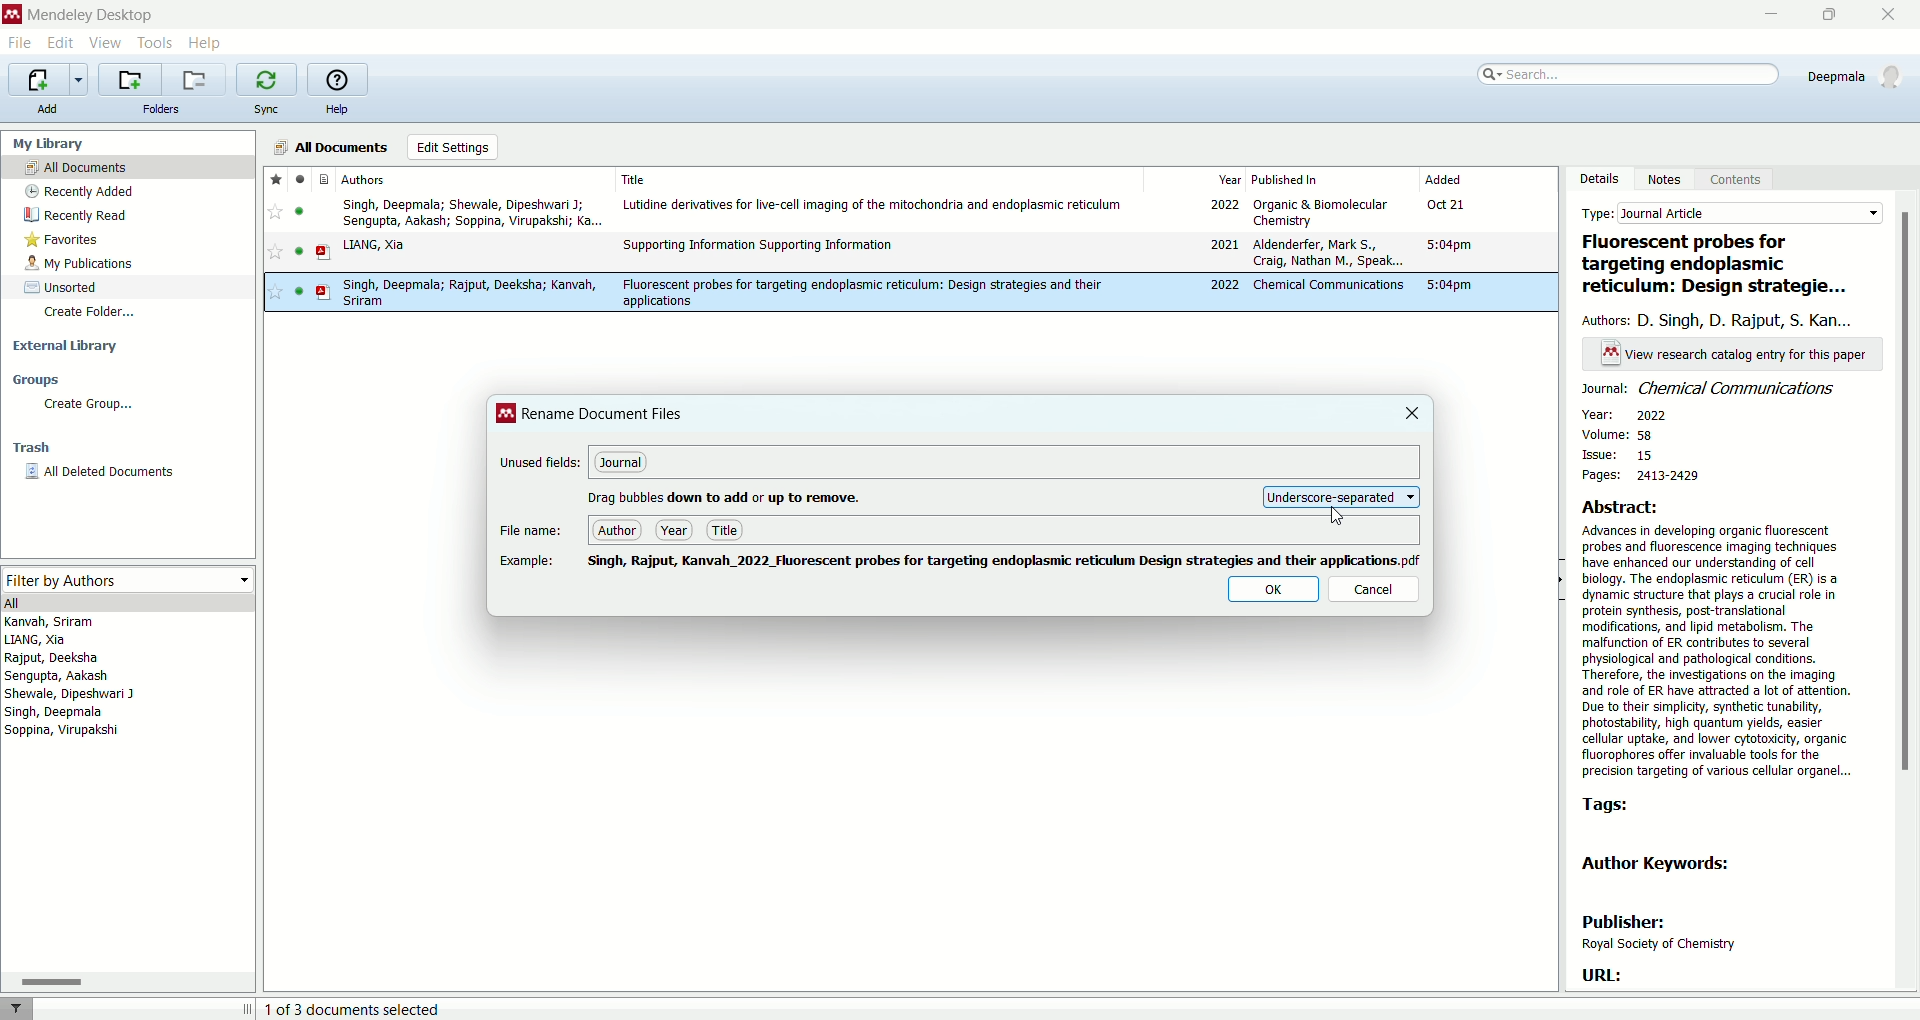 The width and height of the screenshot is (1920, 1020). Describe the element at coordinates (1730, 639) in the screenshot. I see `abstract` at that location.